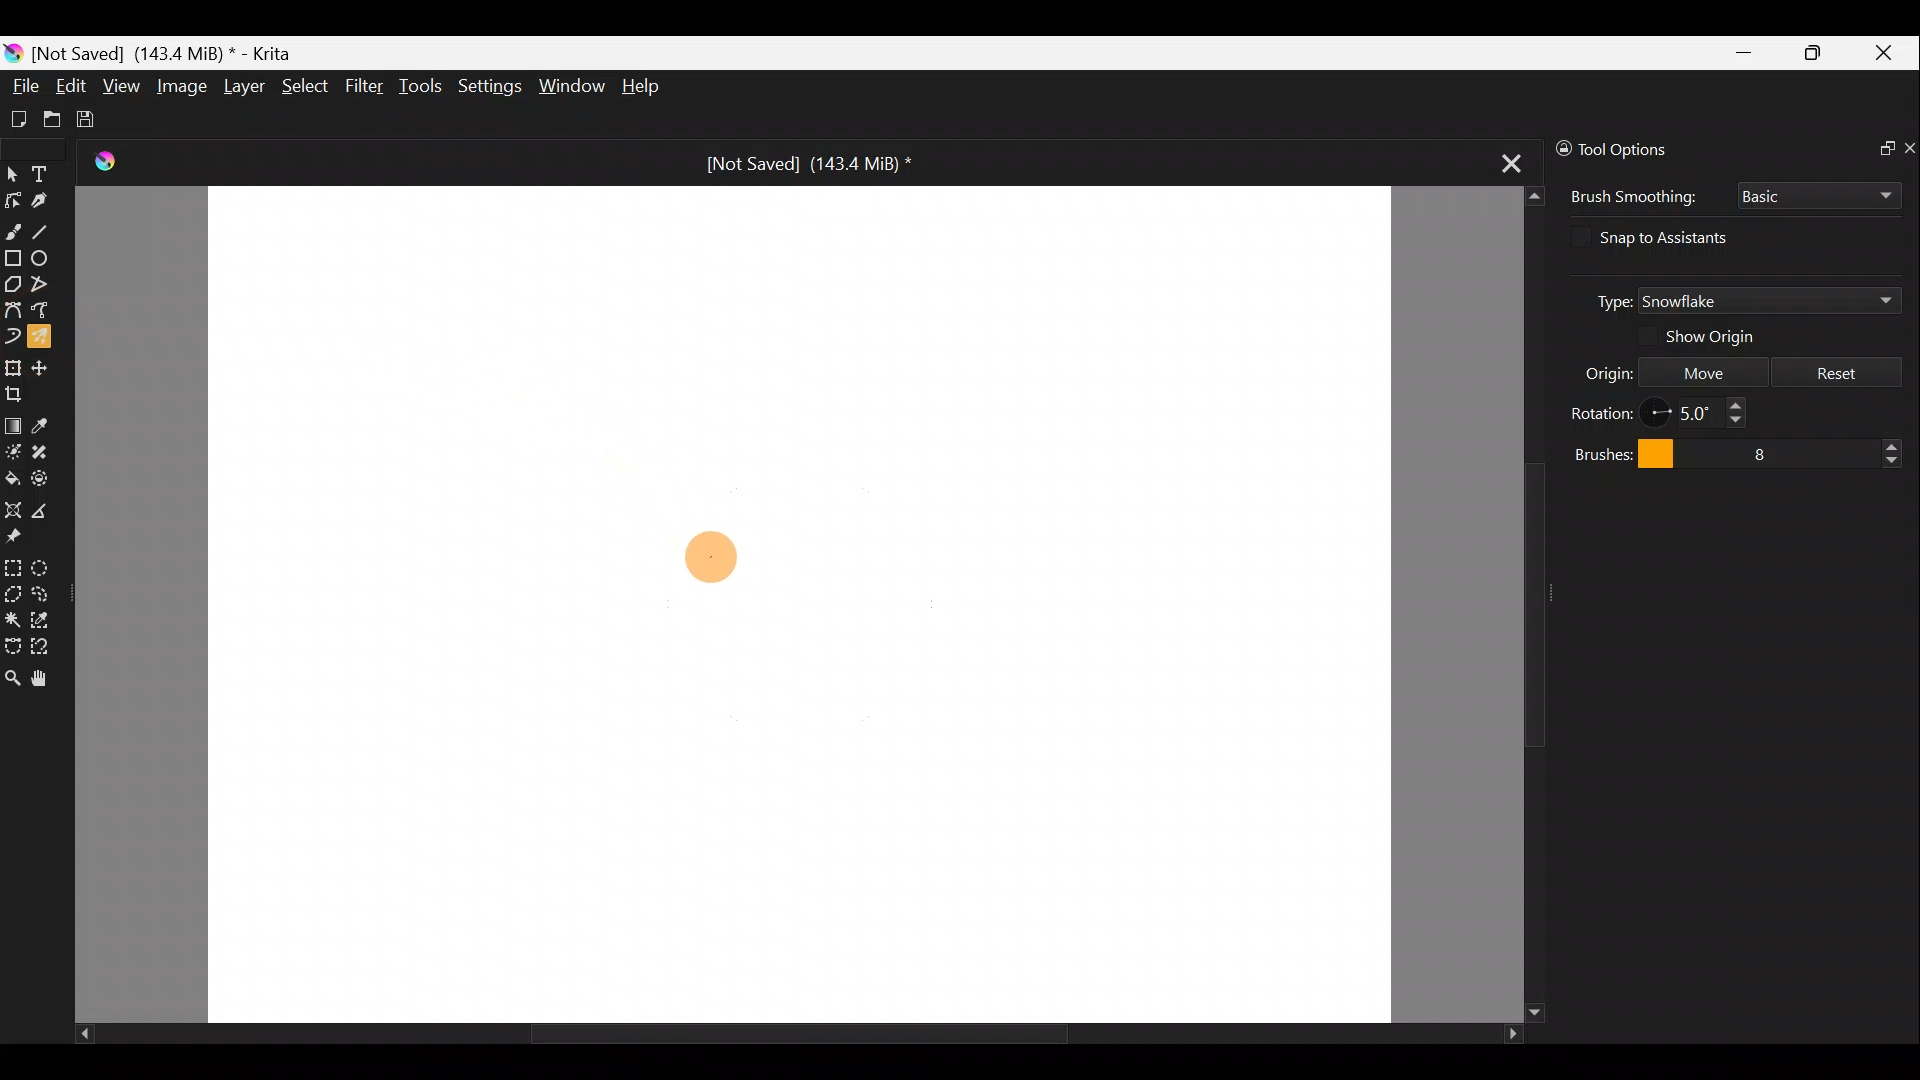 The image size is (1920, 1080). What do you see at coordinates (1630, 197) in the screenshot?
I see `Brush smoothing` at bounding box center [1630, 197].